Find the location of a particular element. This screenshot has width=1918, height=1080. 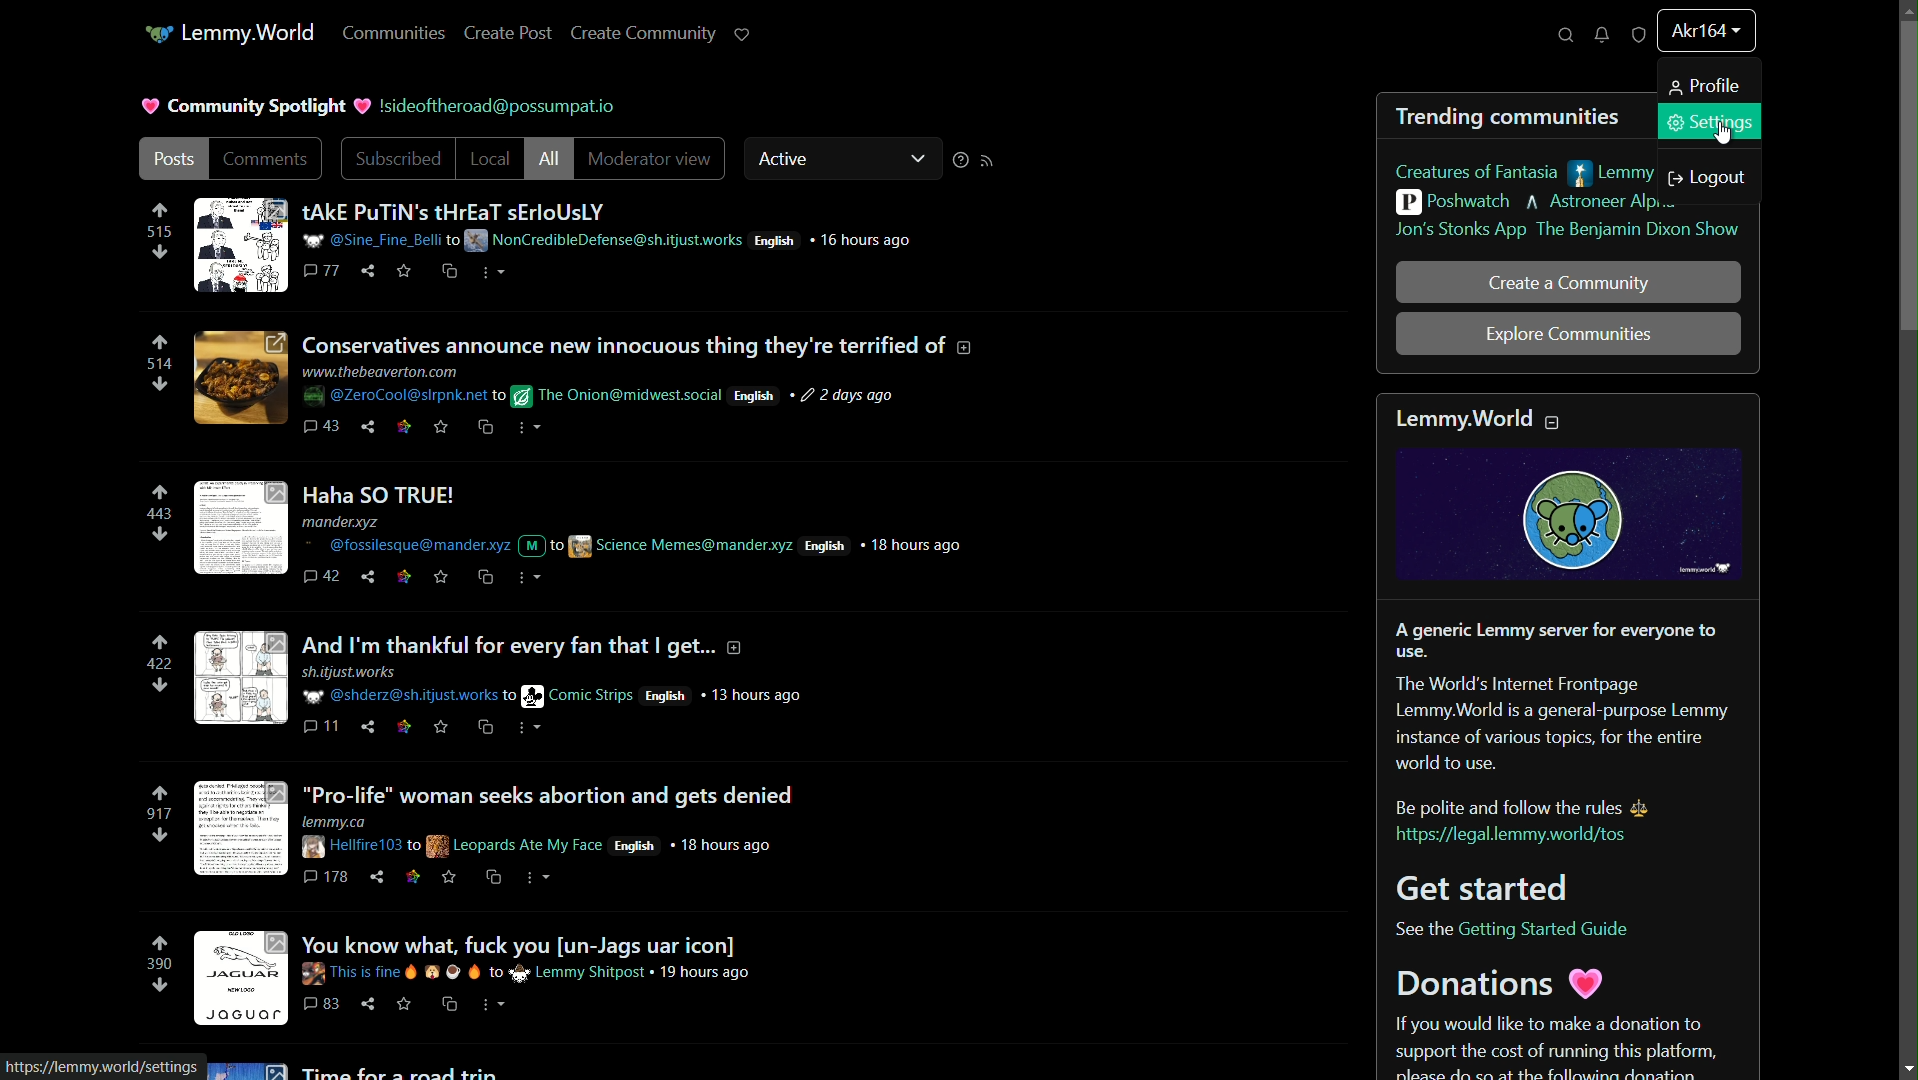

number of votes is located at coordinates (159, 364).